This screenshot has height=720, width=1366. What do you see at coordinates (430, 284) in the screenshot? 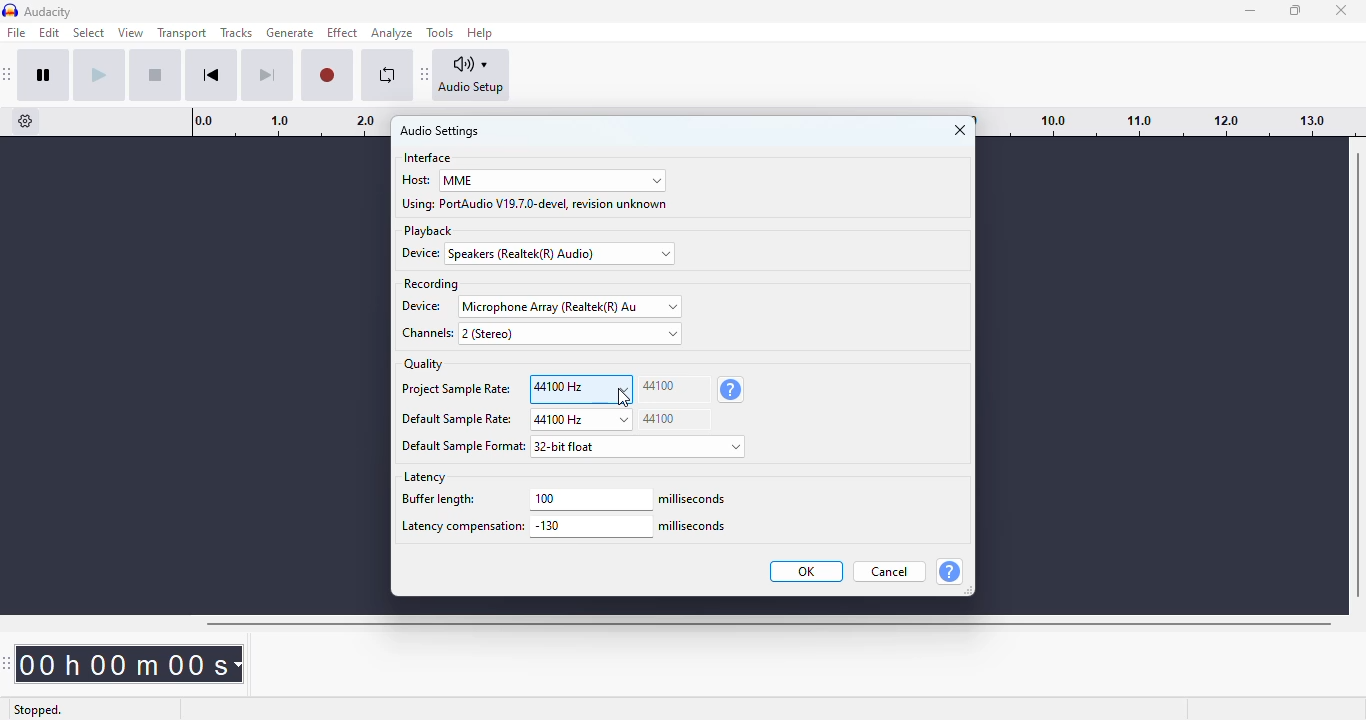
I see `recording` at bounding box center [430, 284].